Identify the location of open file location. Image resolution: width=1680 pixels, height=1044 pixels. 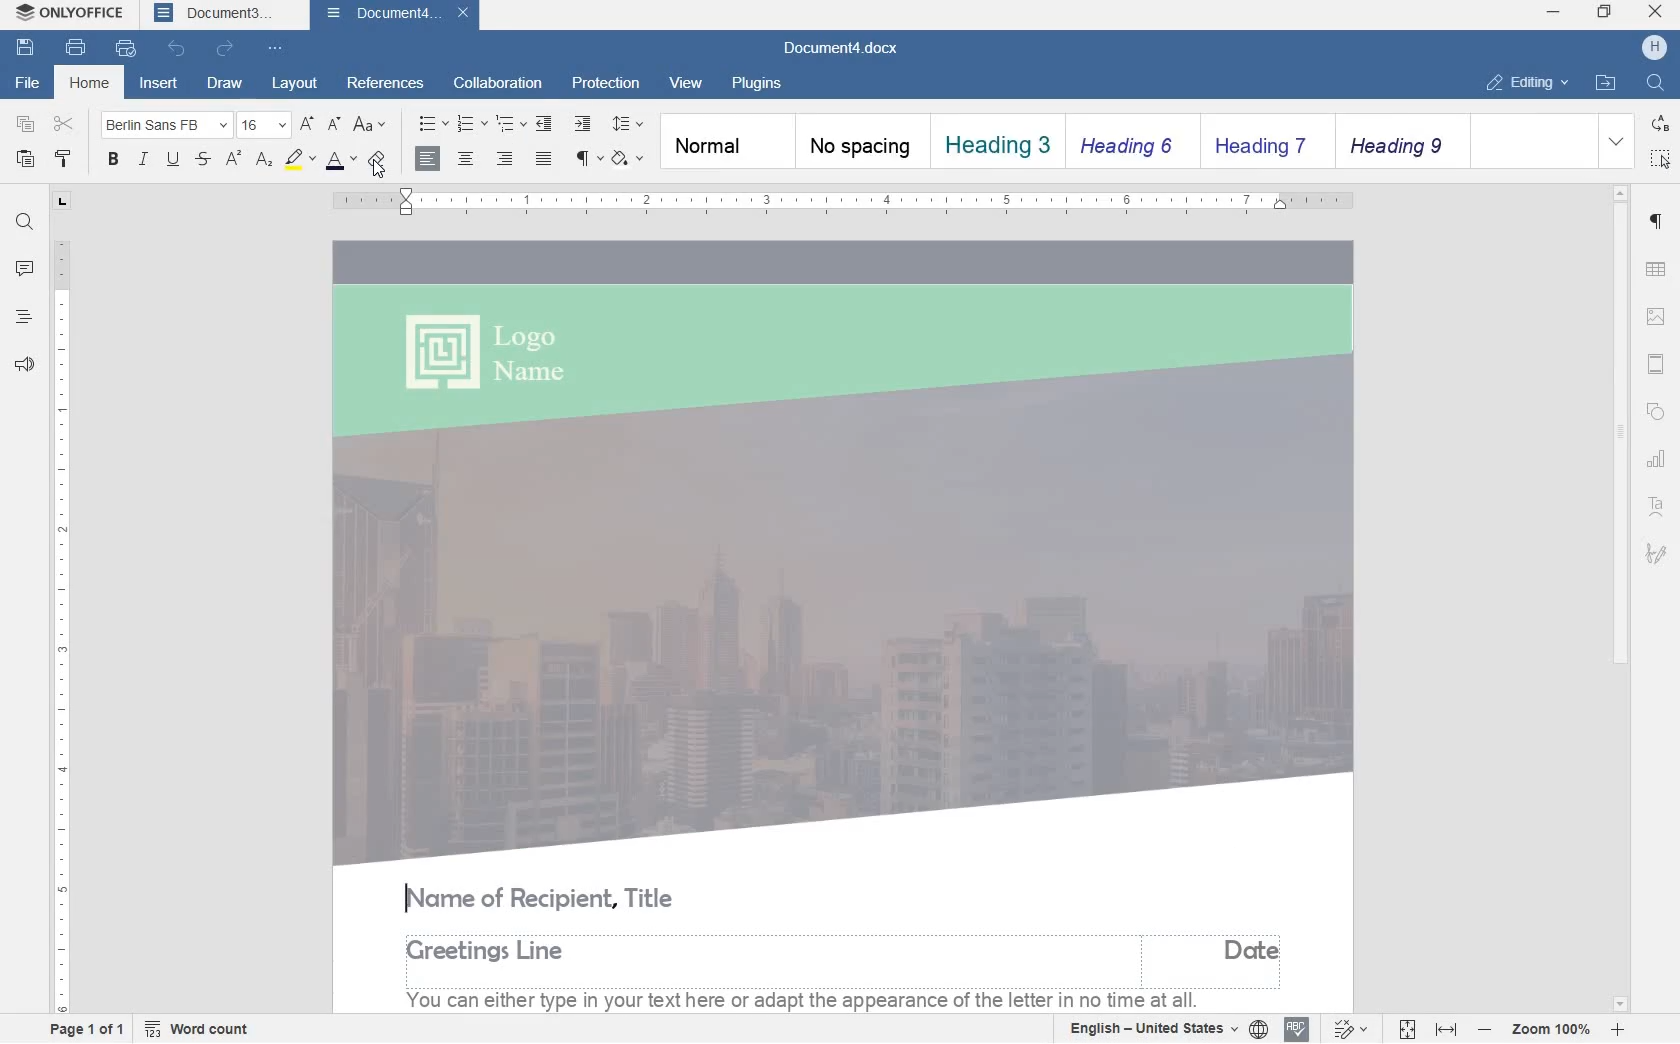
(1604, 84).